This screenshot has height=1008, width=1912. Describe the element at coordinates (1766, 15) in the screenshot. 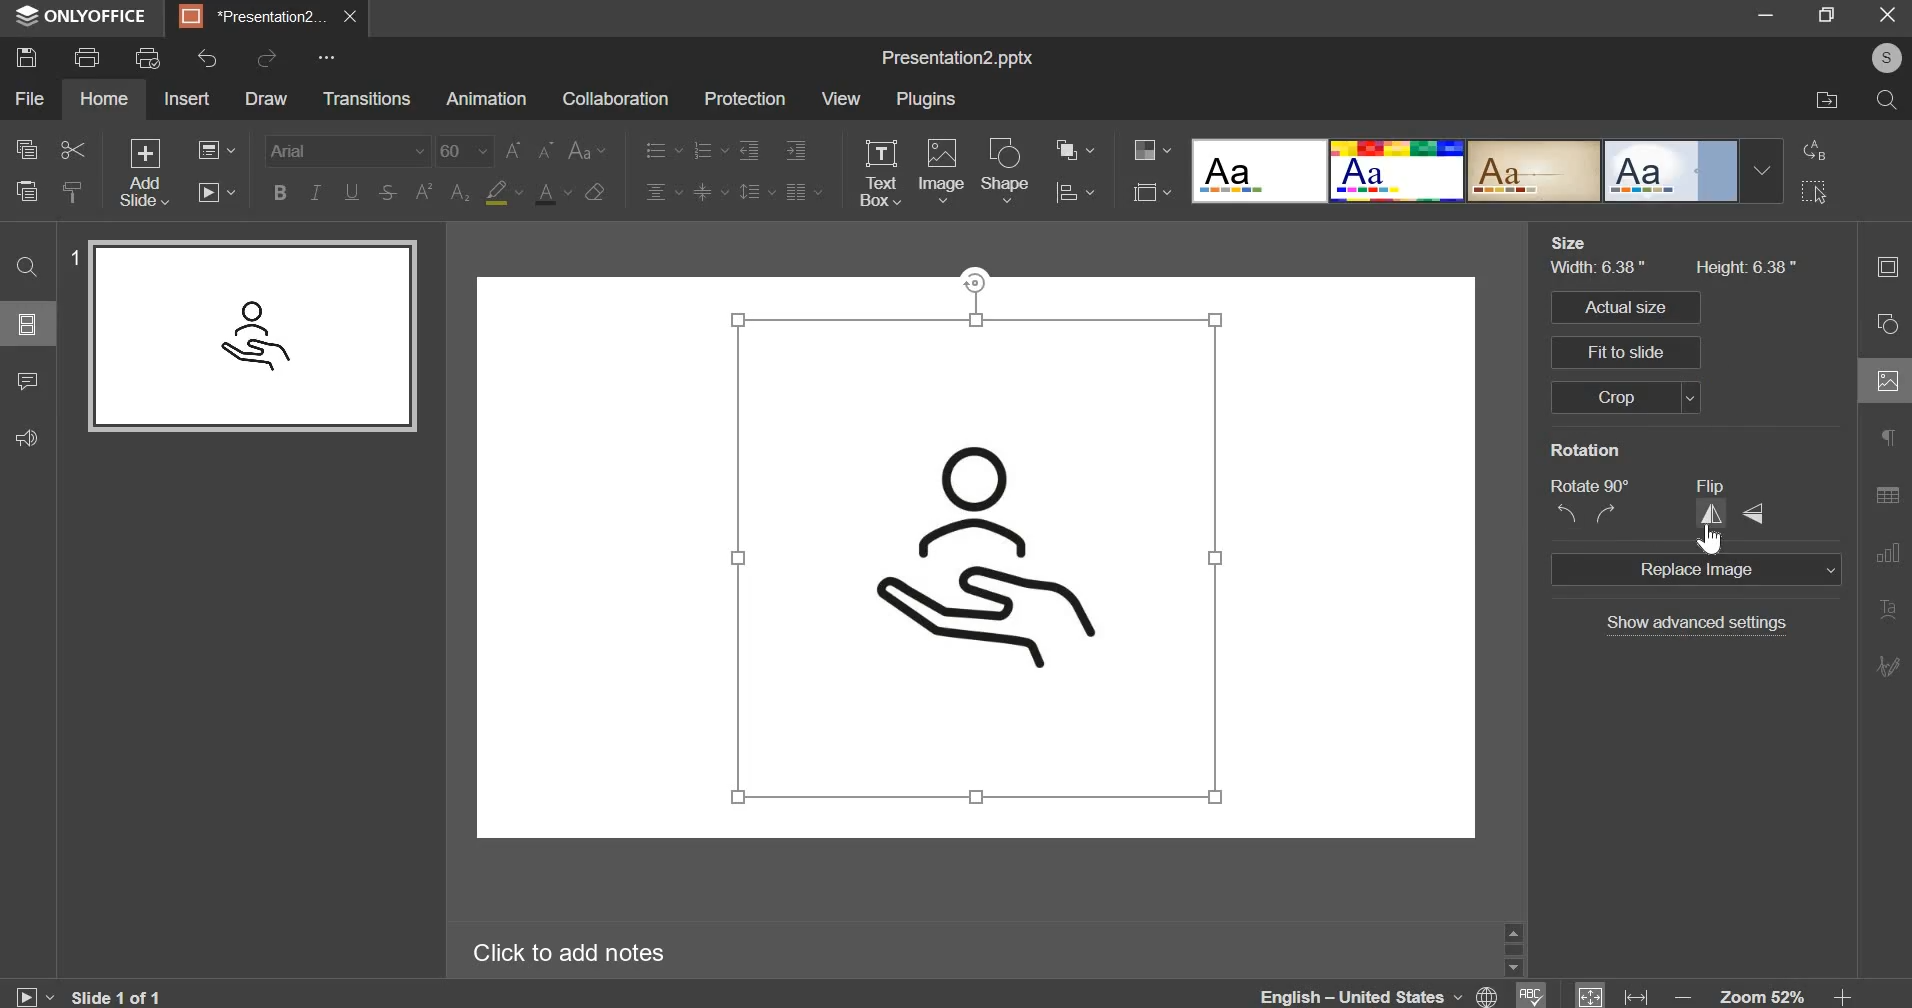

I see `minimize` at that location.